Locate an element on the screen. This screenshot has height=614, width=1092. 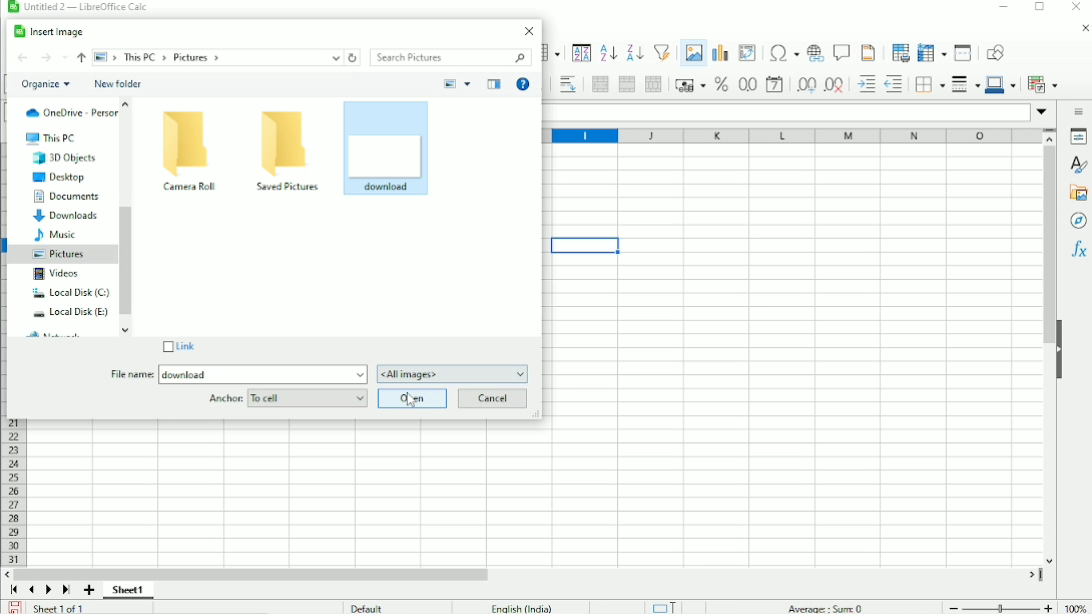
Vertical scrollbar is located at coordinates (127, 261).